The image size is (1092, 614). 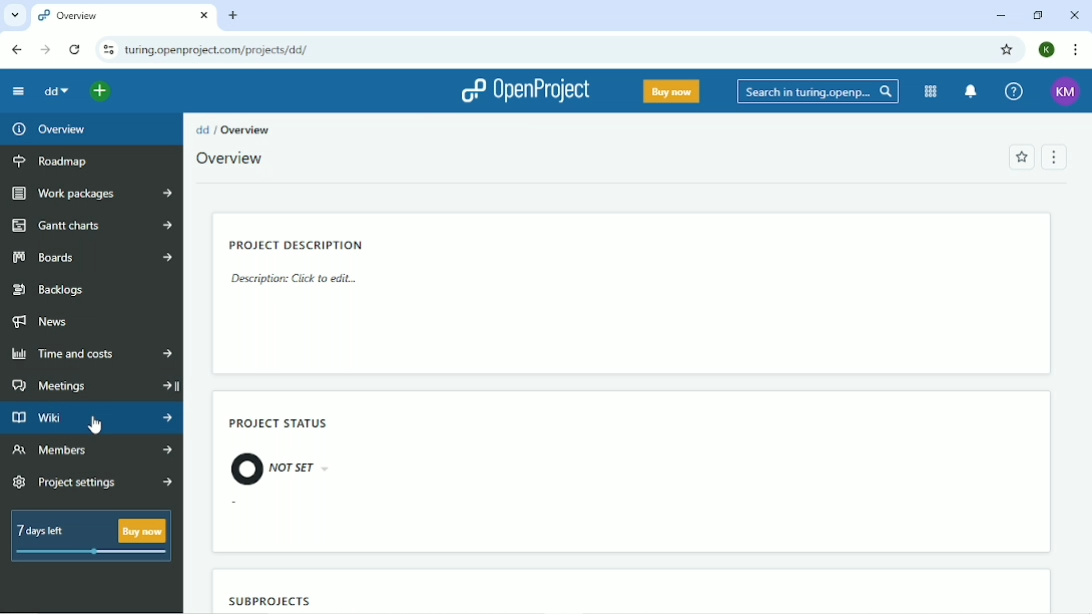 I want to click on Bookmark this tab, so click(x=1007, y=51).